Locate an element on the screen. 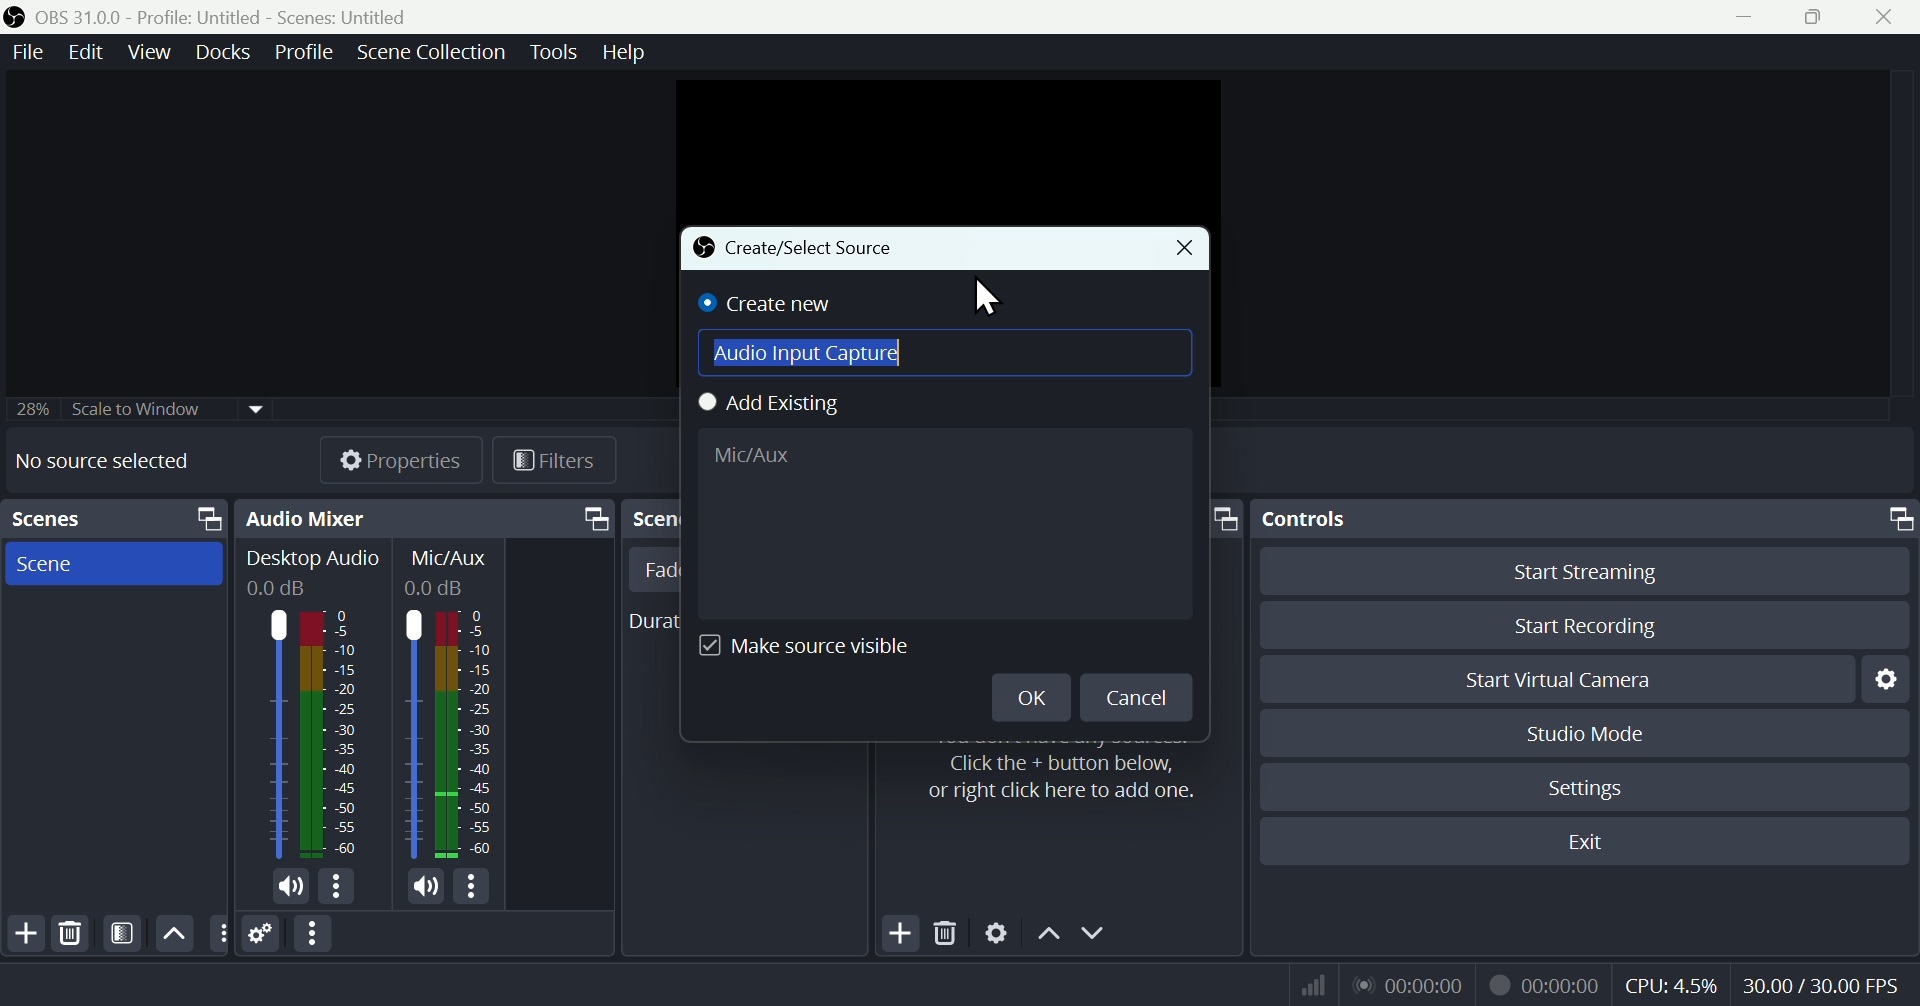  Up is located at coordinates (1047, 937).